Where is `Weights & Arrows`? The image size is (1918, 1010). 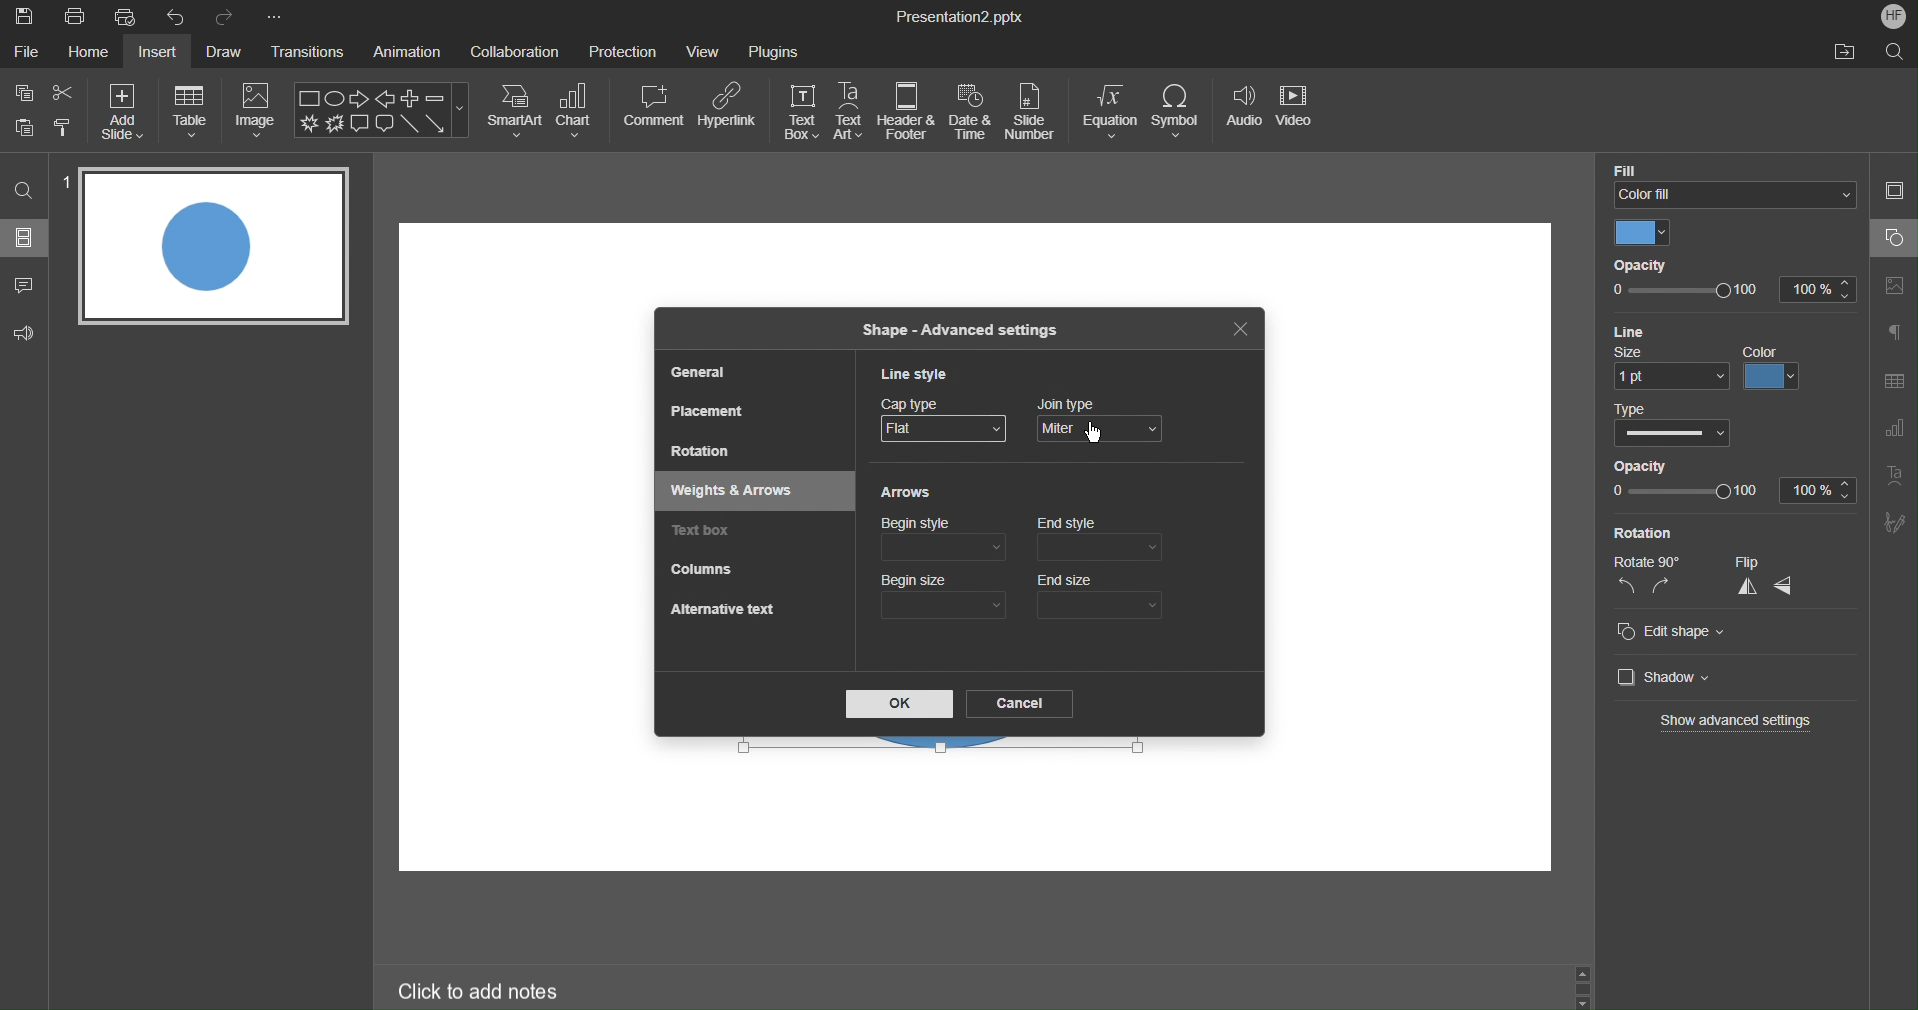 Weights & Arrows is located at coordinates (742, 492).